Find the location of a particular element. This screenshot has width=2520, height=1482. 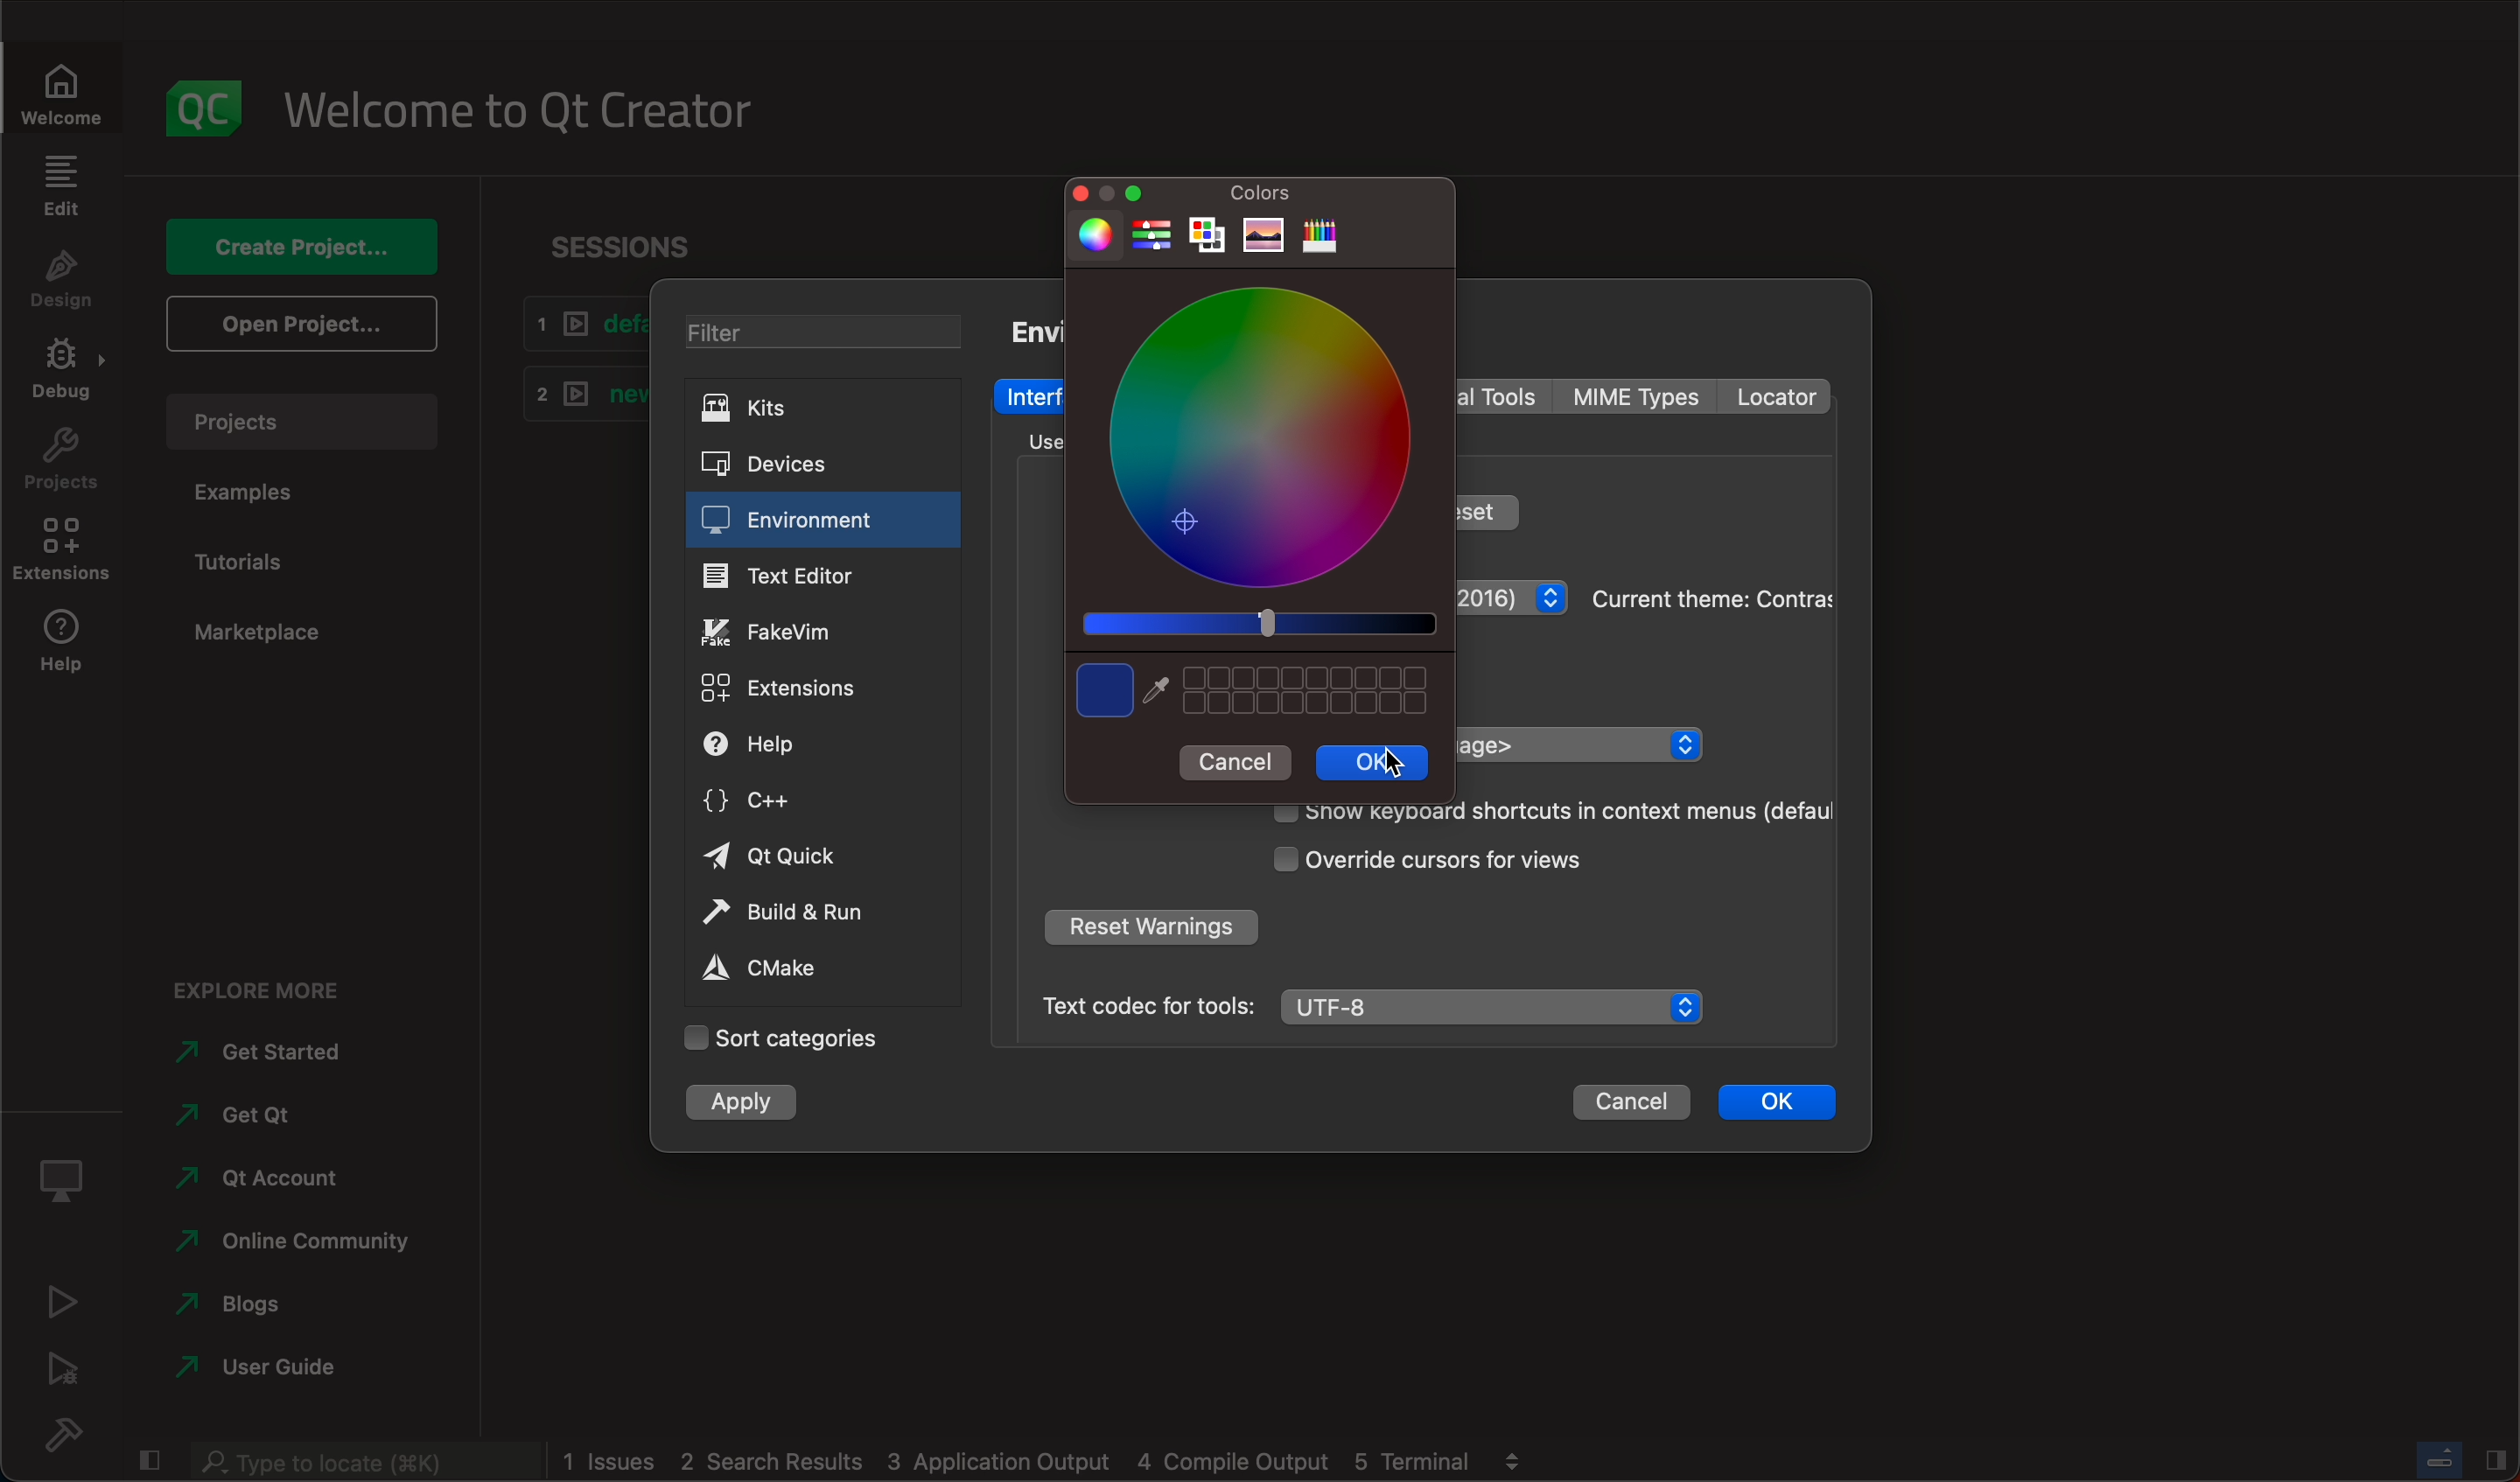

language is located at coordinates (1579, 744).